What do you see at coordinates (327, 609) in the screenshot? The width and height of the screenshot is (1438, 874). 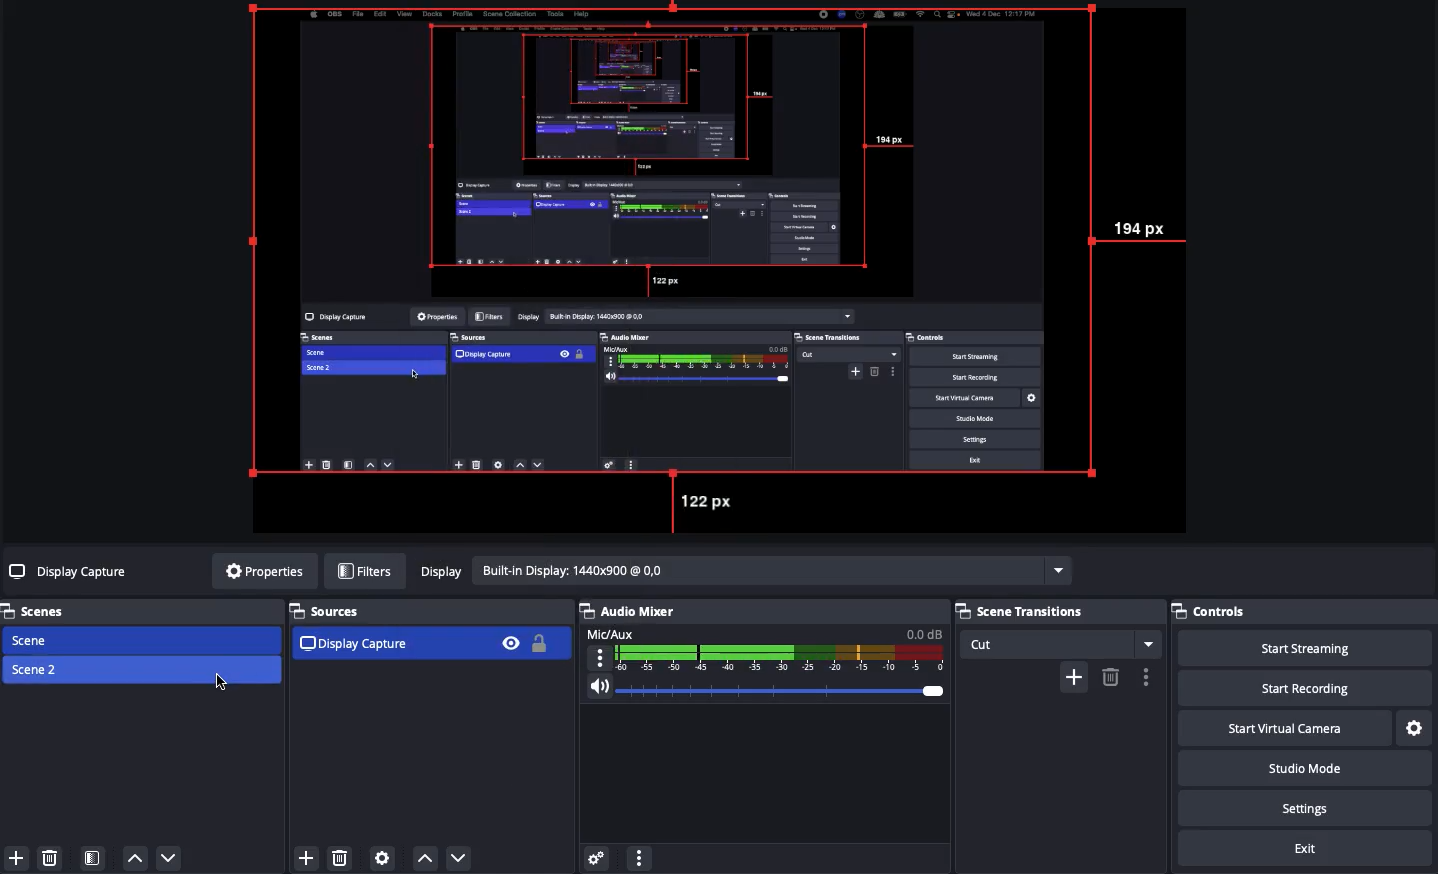 I see `Sources` at bounding box center [327, 609].